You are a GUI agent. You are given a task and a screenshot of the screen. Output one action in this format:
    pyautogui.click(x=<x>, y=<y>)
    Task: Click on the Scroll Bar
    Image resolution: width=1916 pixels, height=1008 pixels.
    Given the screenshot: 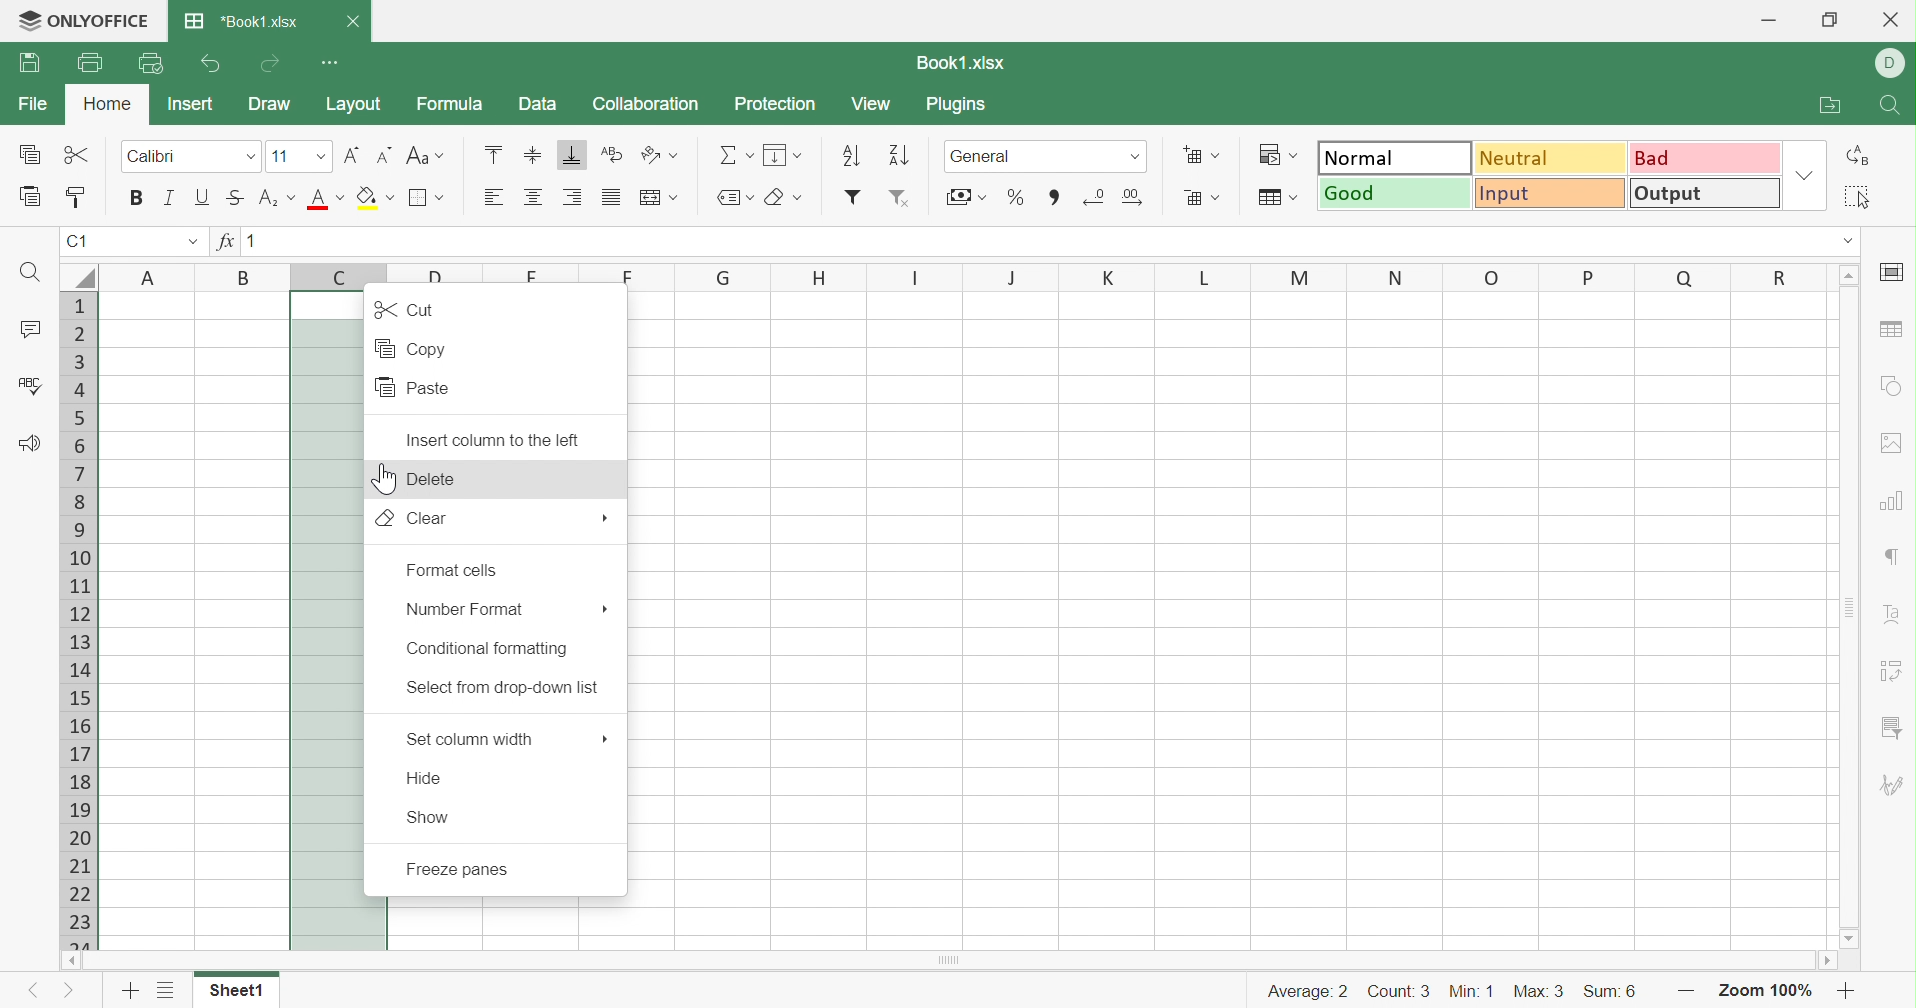 What is the action you would take?
    pyautogui.click(x=1853, y=610)
    